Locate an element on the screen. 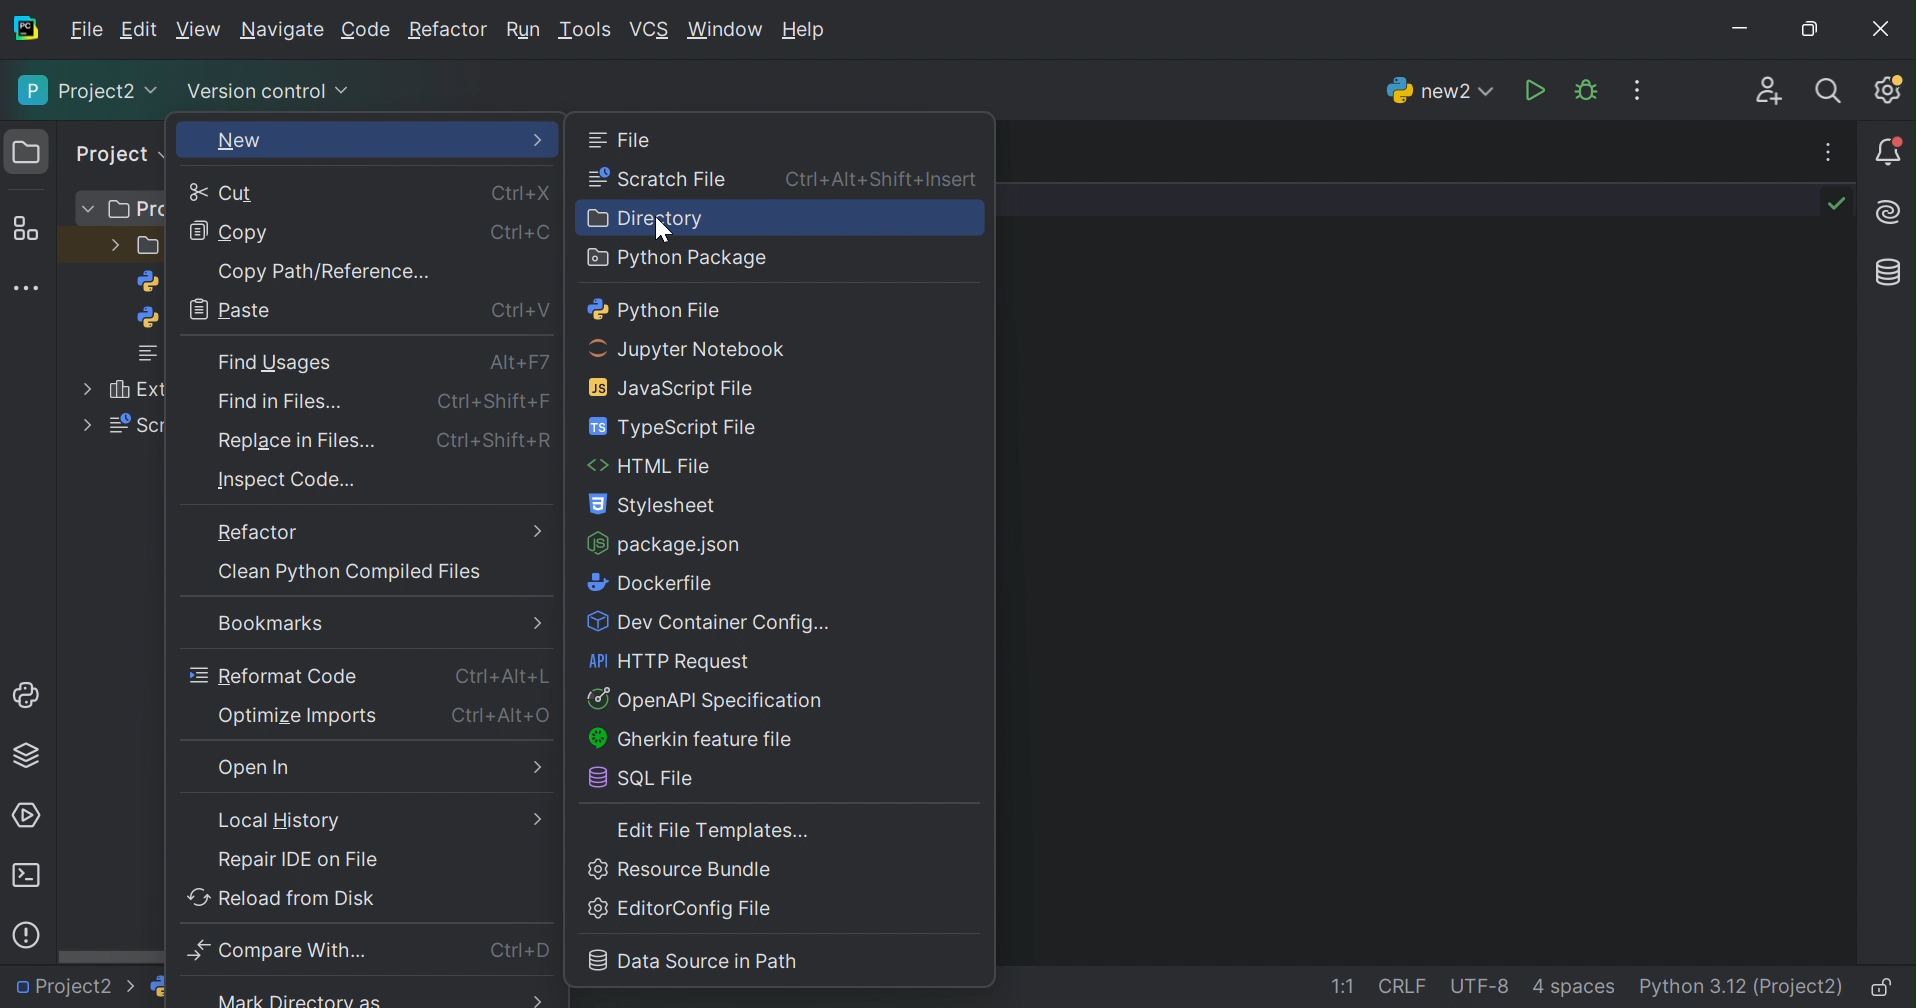 Image resolution: width=1916 pixels, height=1008 pixels. Edit File Templates... is located at coordinates (715, 831).